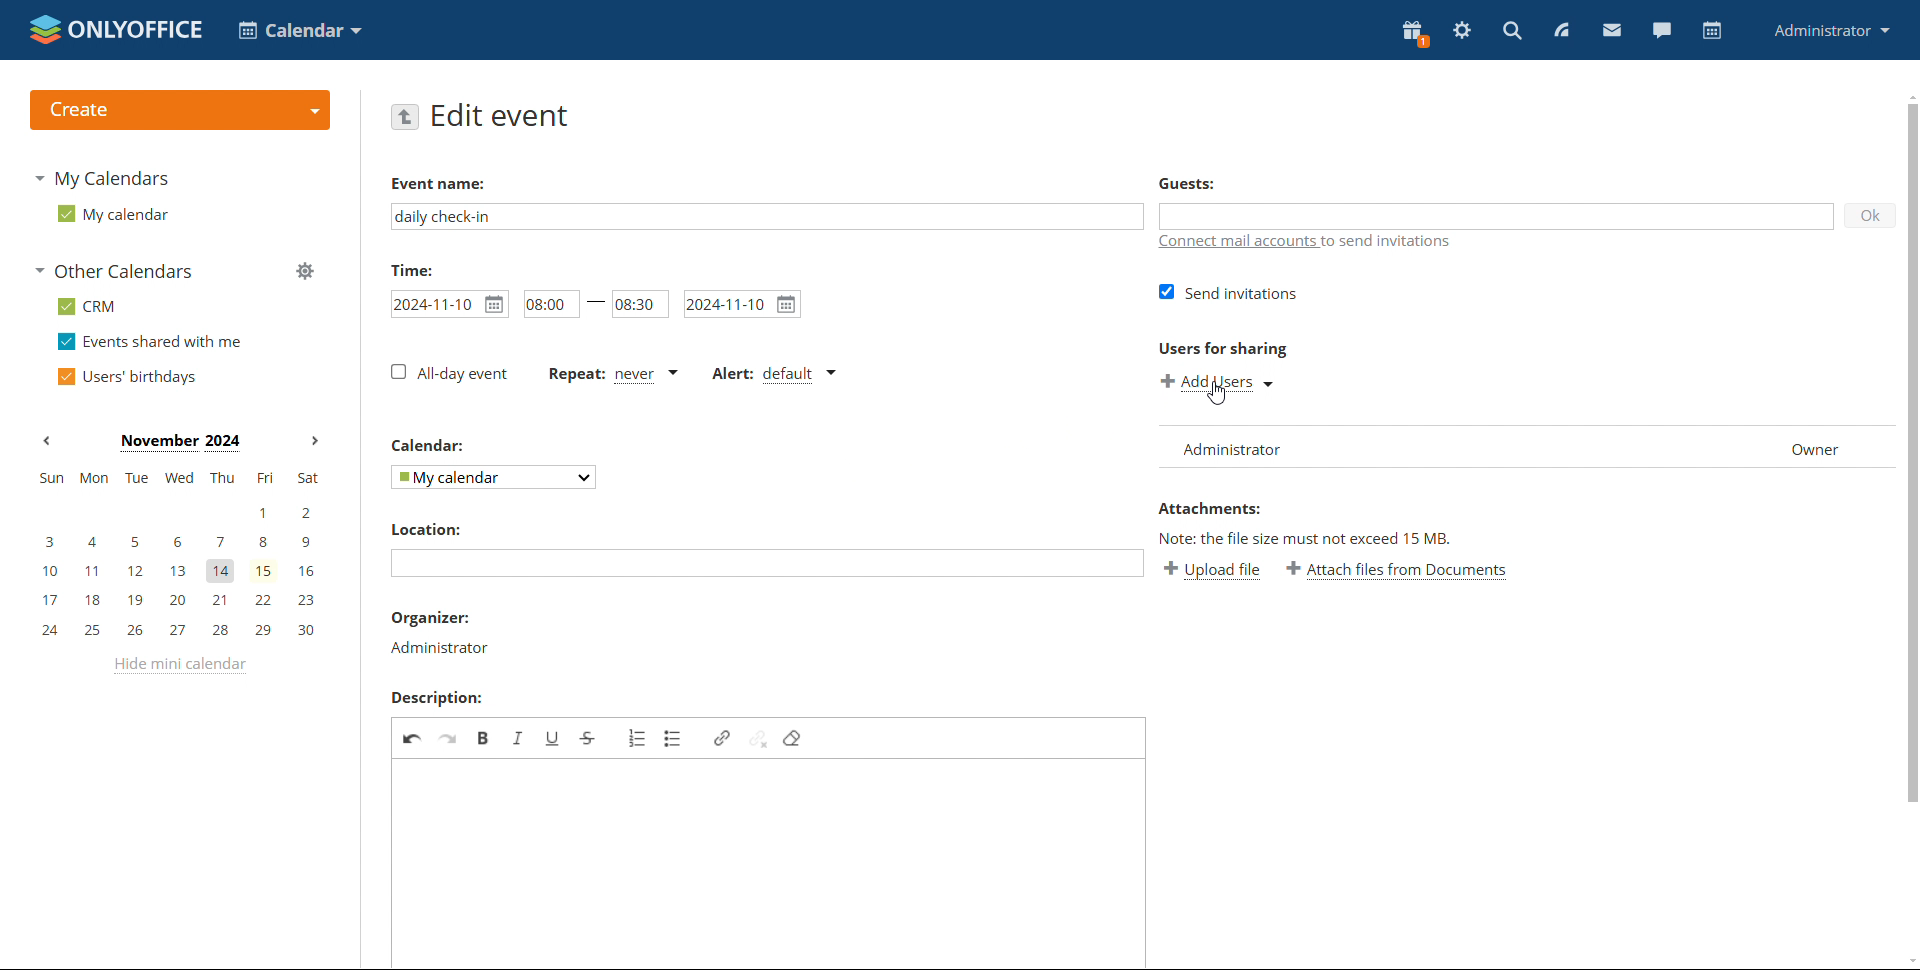 The width and height of the screenshot is (1920, 970). What do you see at coordinates (100, 178) in the screenshot?
I see `my calendars` at bounding box center [100, 178].